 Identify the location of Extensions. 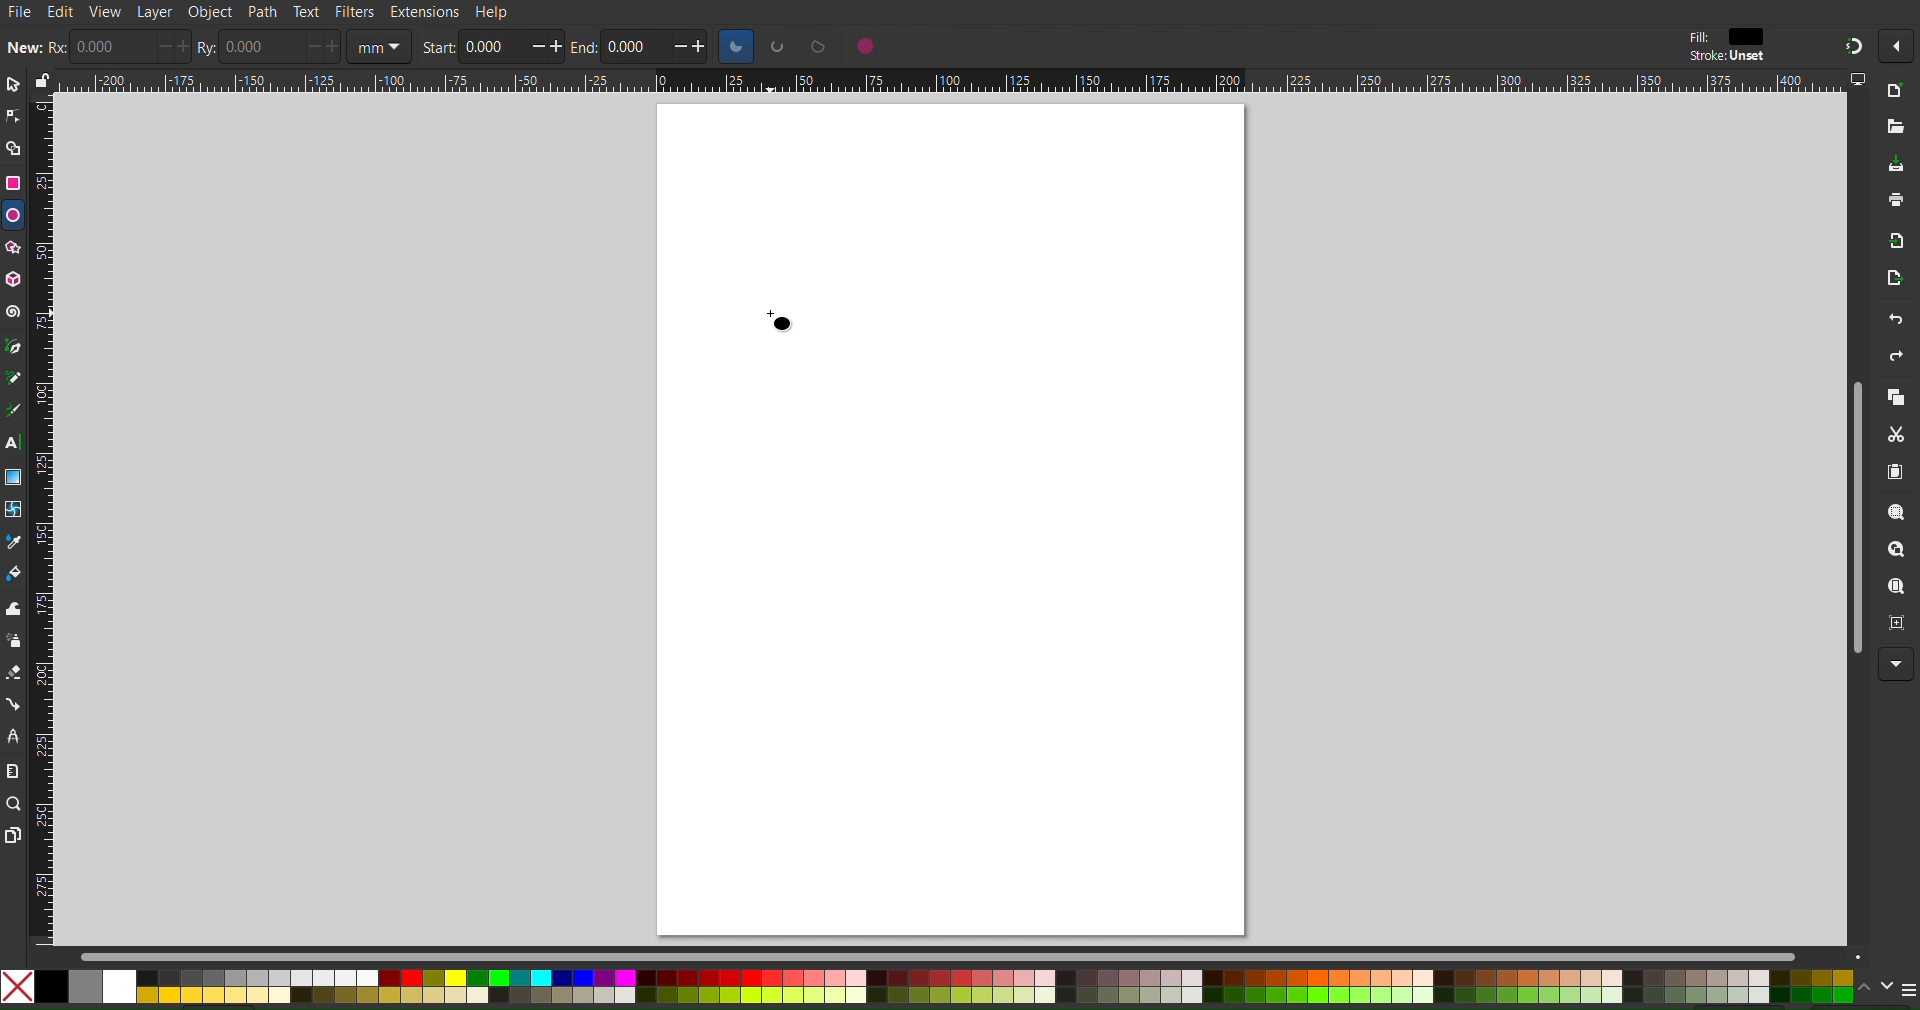
(423, 12).